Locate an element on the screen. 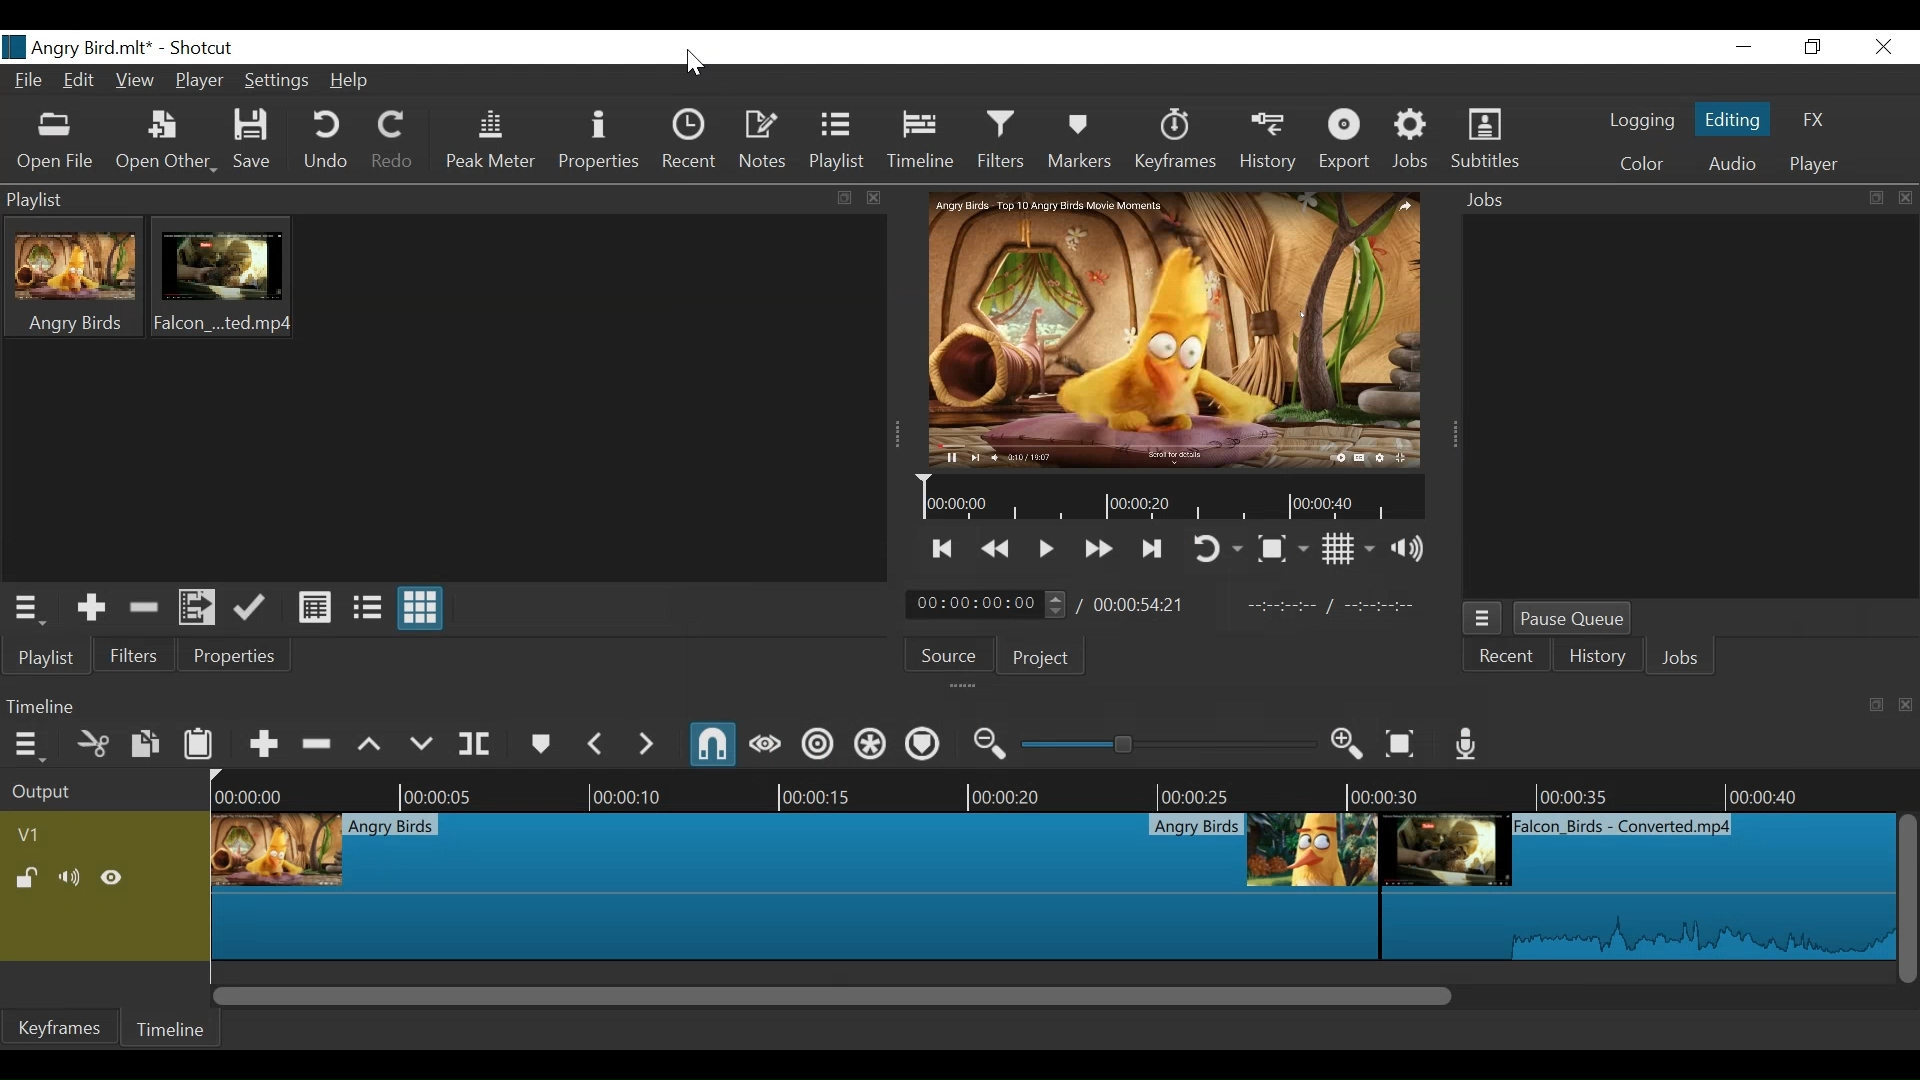 The height and width of the screenshot is (1080, 1920). Cut is located at coordinates (93, 745).